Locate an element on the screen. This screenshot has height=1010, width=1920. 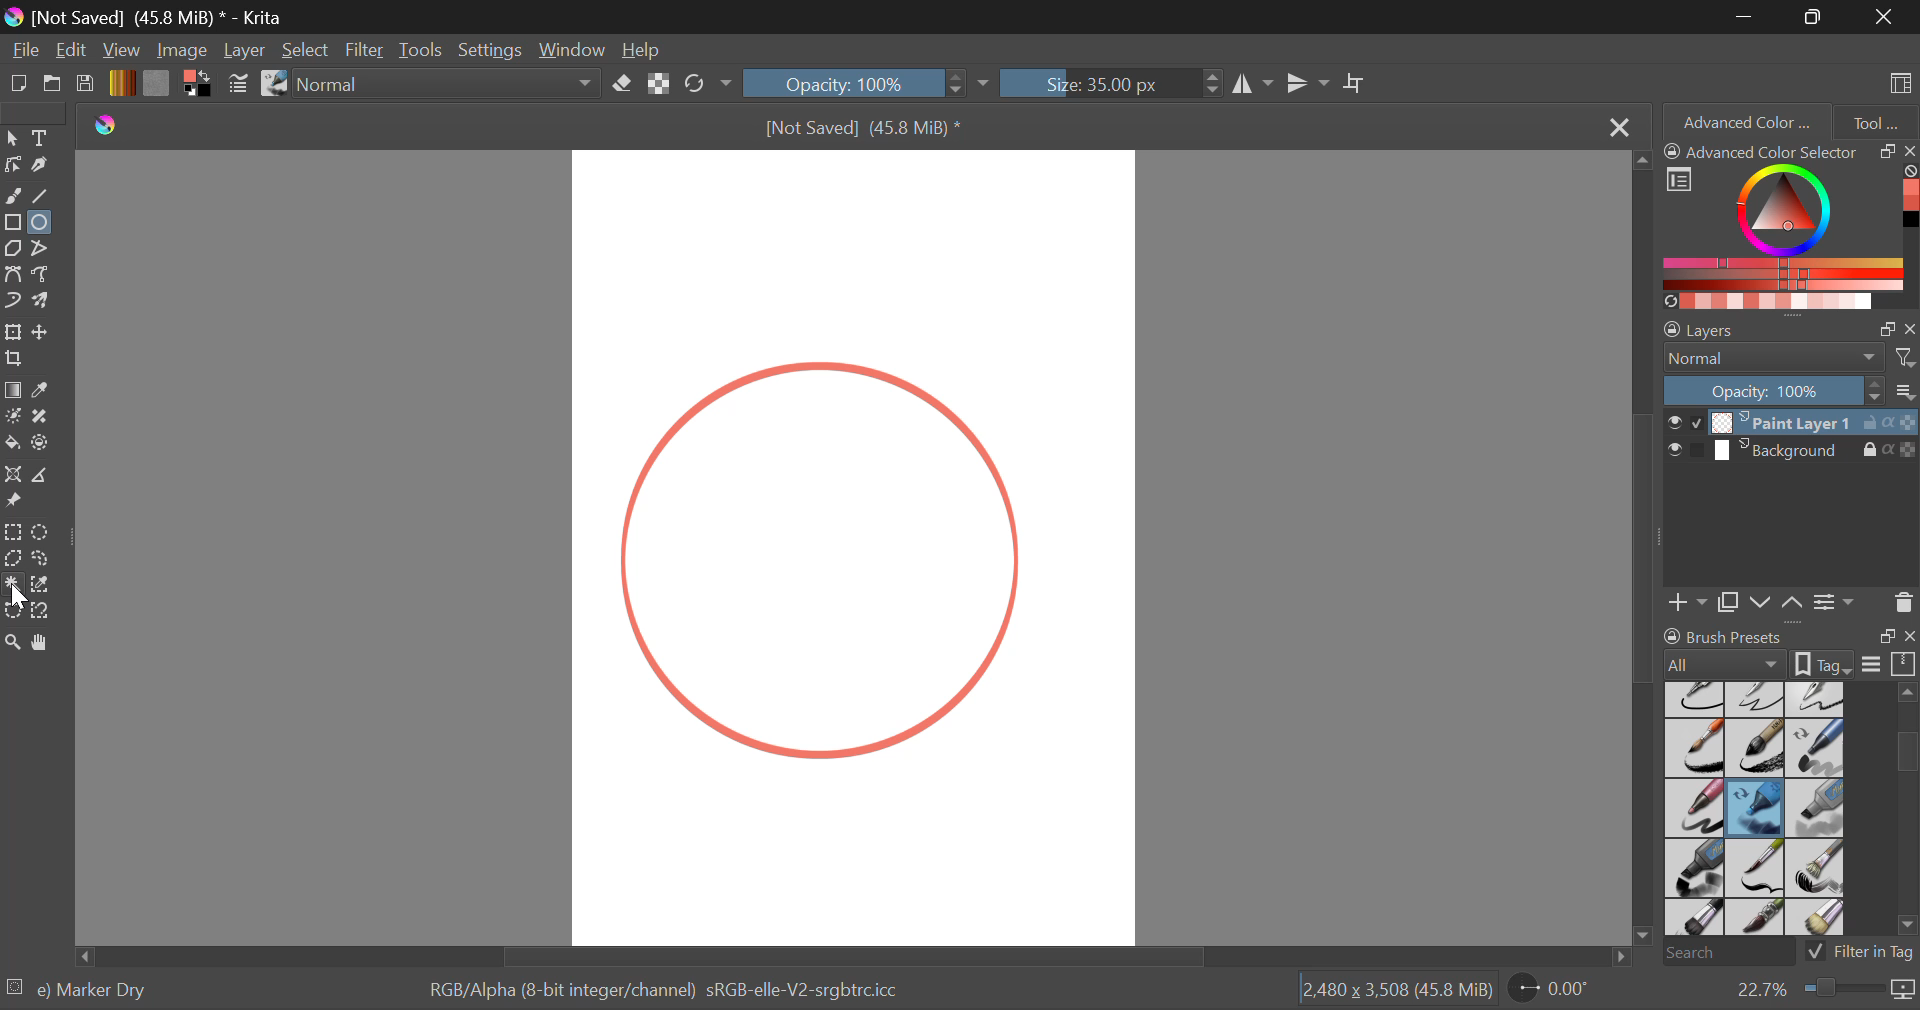
Horizontal Mirror Tool is located at coordinates (1252, 83).